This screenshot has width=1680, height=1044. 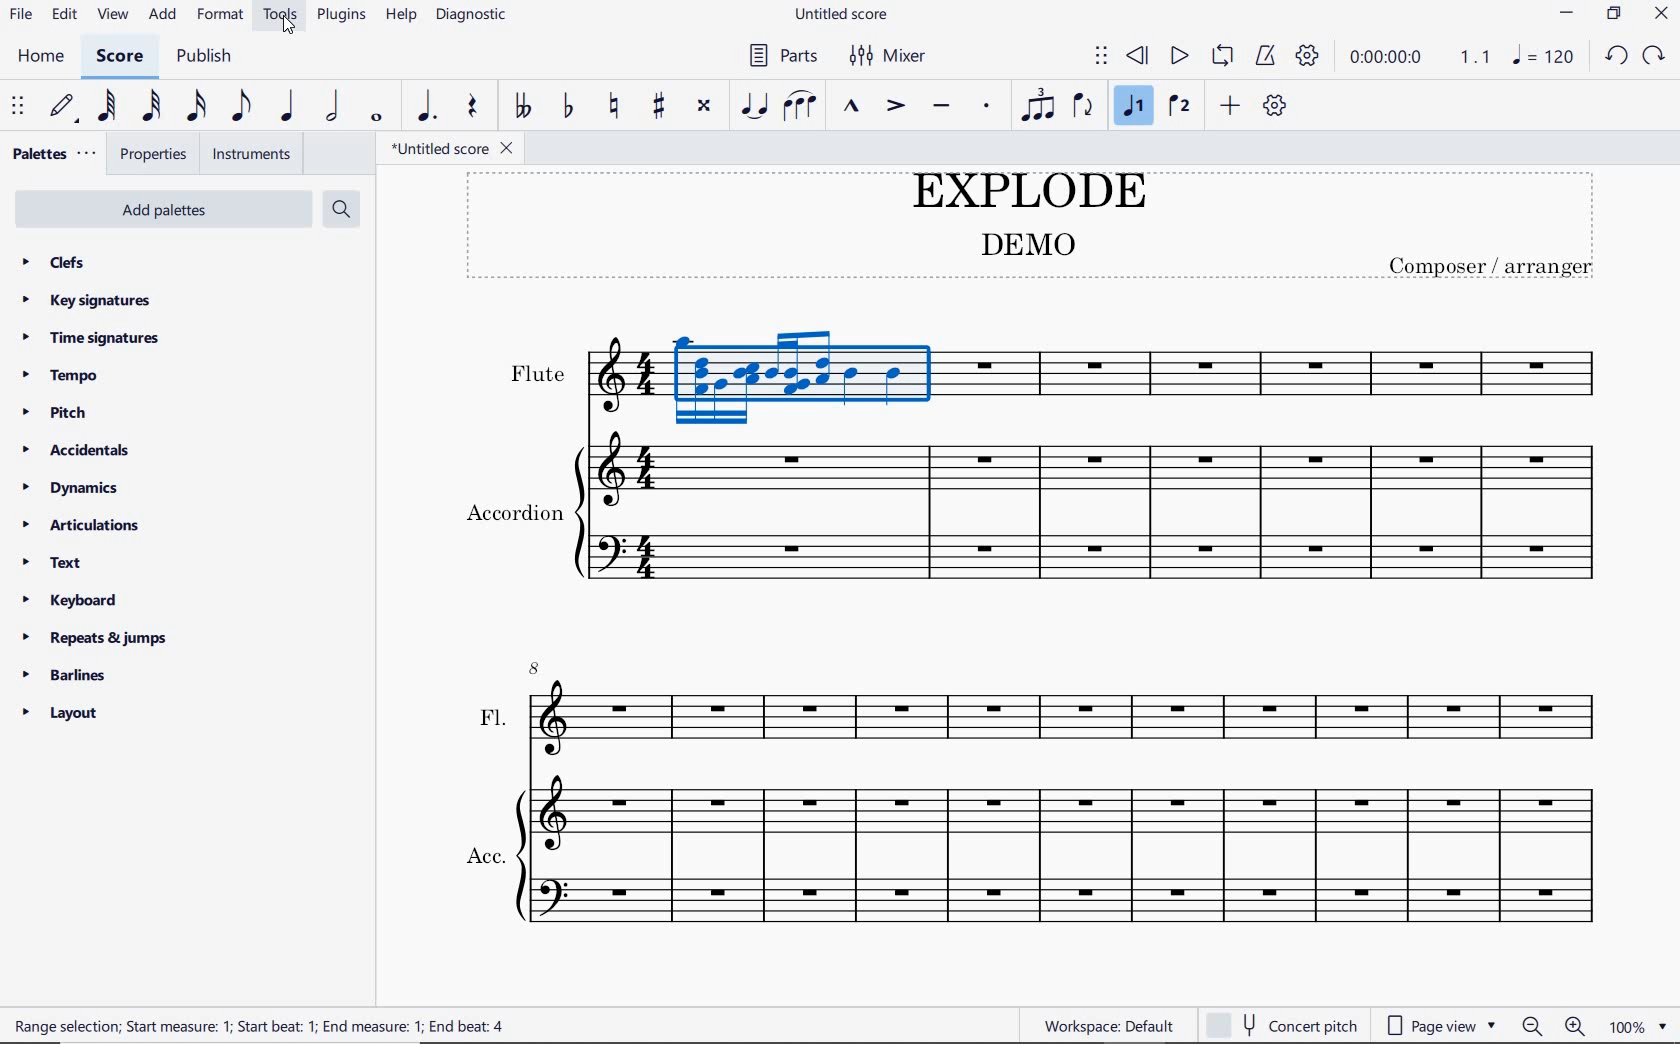 What do you see at coordinates (754, 104) in the screenshot?
I see `tie` at bounding box center [754, 104].